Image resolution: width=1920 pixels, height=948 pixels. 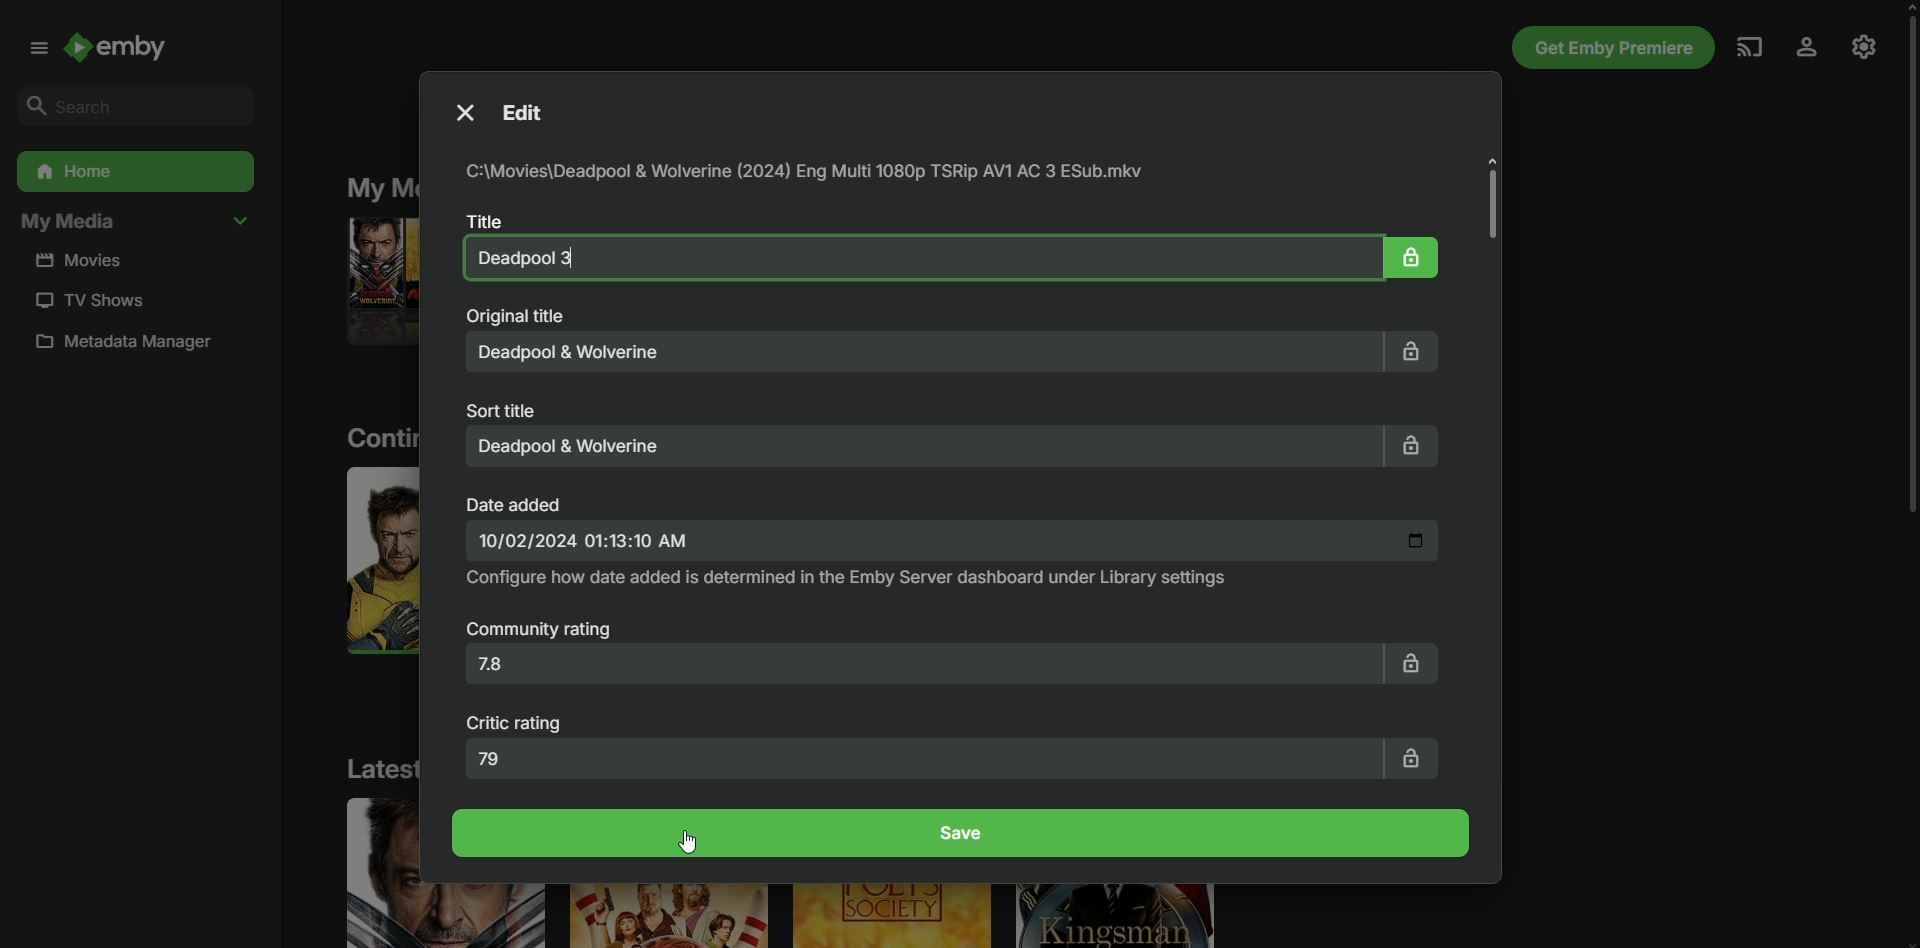 I want to click on Cast, so click(x=1747, y=46).